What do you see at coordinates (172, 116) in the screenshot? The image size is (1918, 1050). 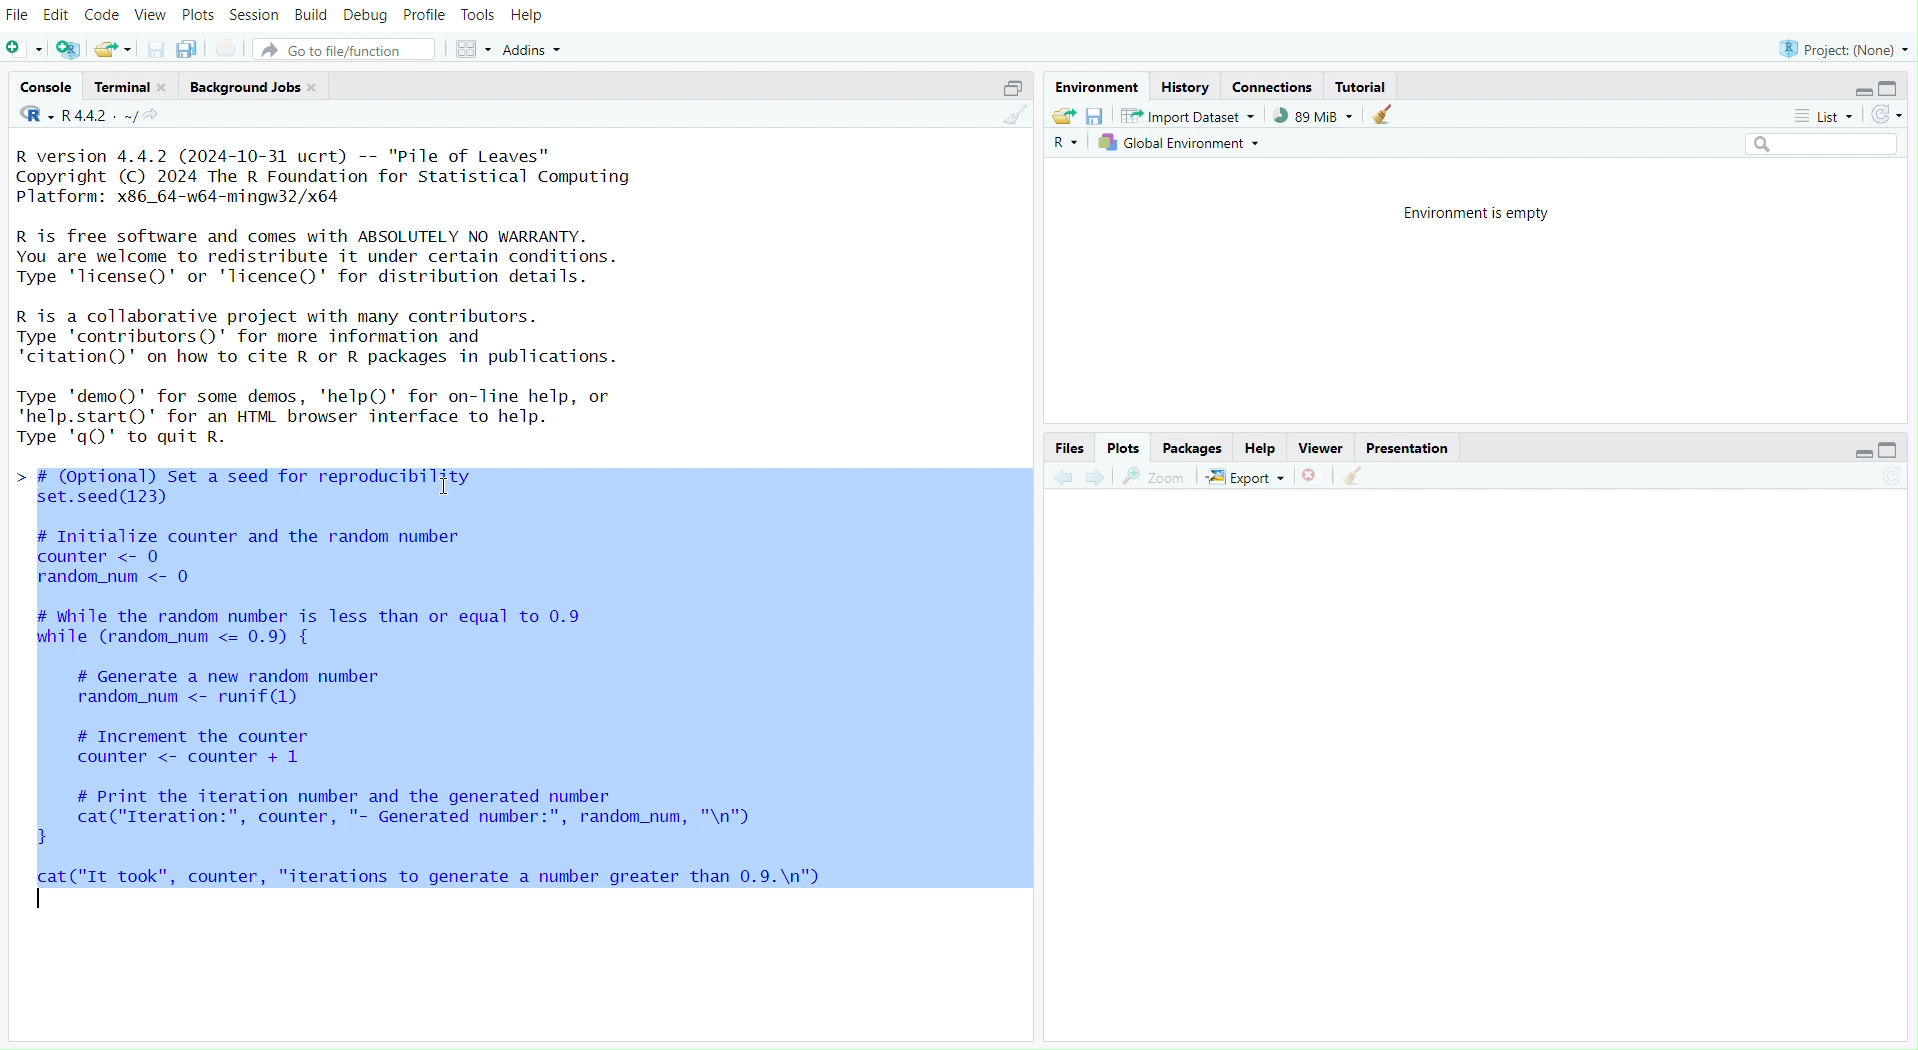 I see `View the current working directory` at bounding box center [172, 116].